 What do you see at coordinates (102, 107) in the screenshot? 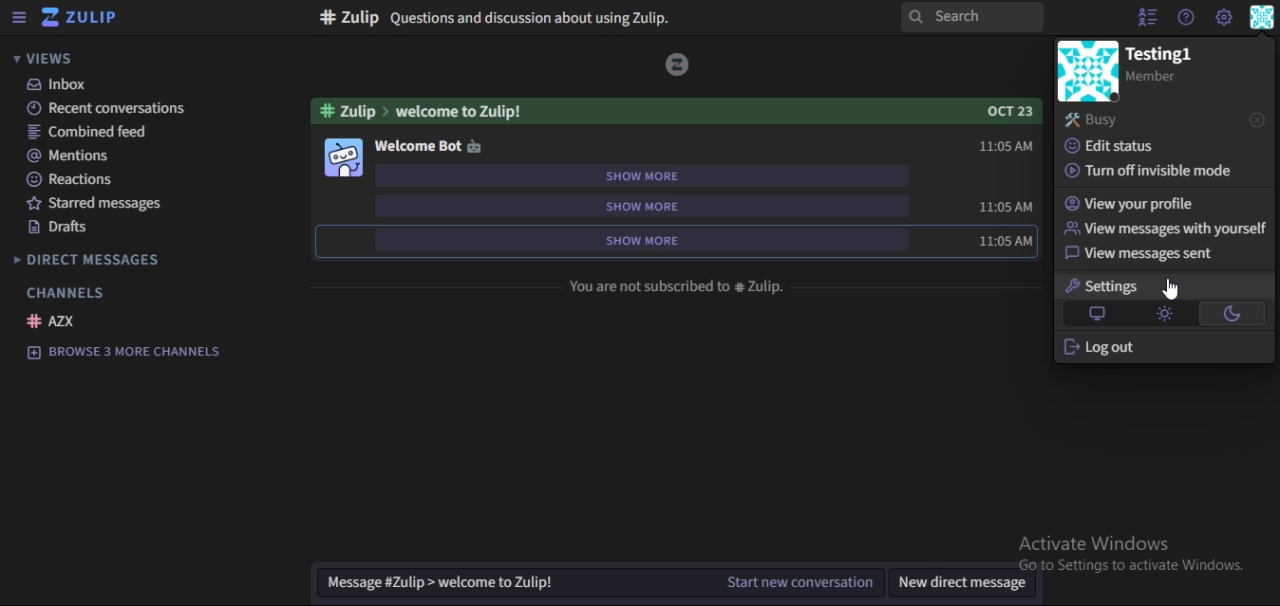
I see `recent conversation` at bounding box center [102, 107].